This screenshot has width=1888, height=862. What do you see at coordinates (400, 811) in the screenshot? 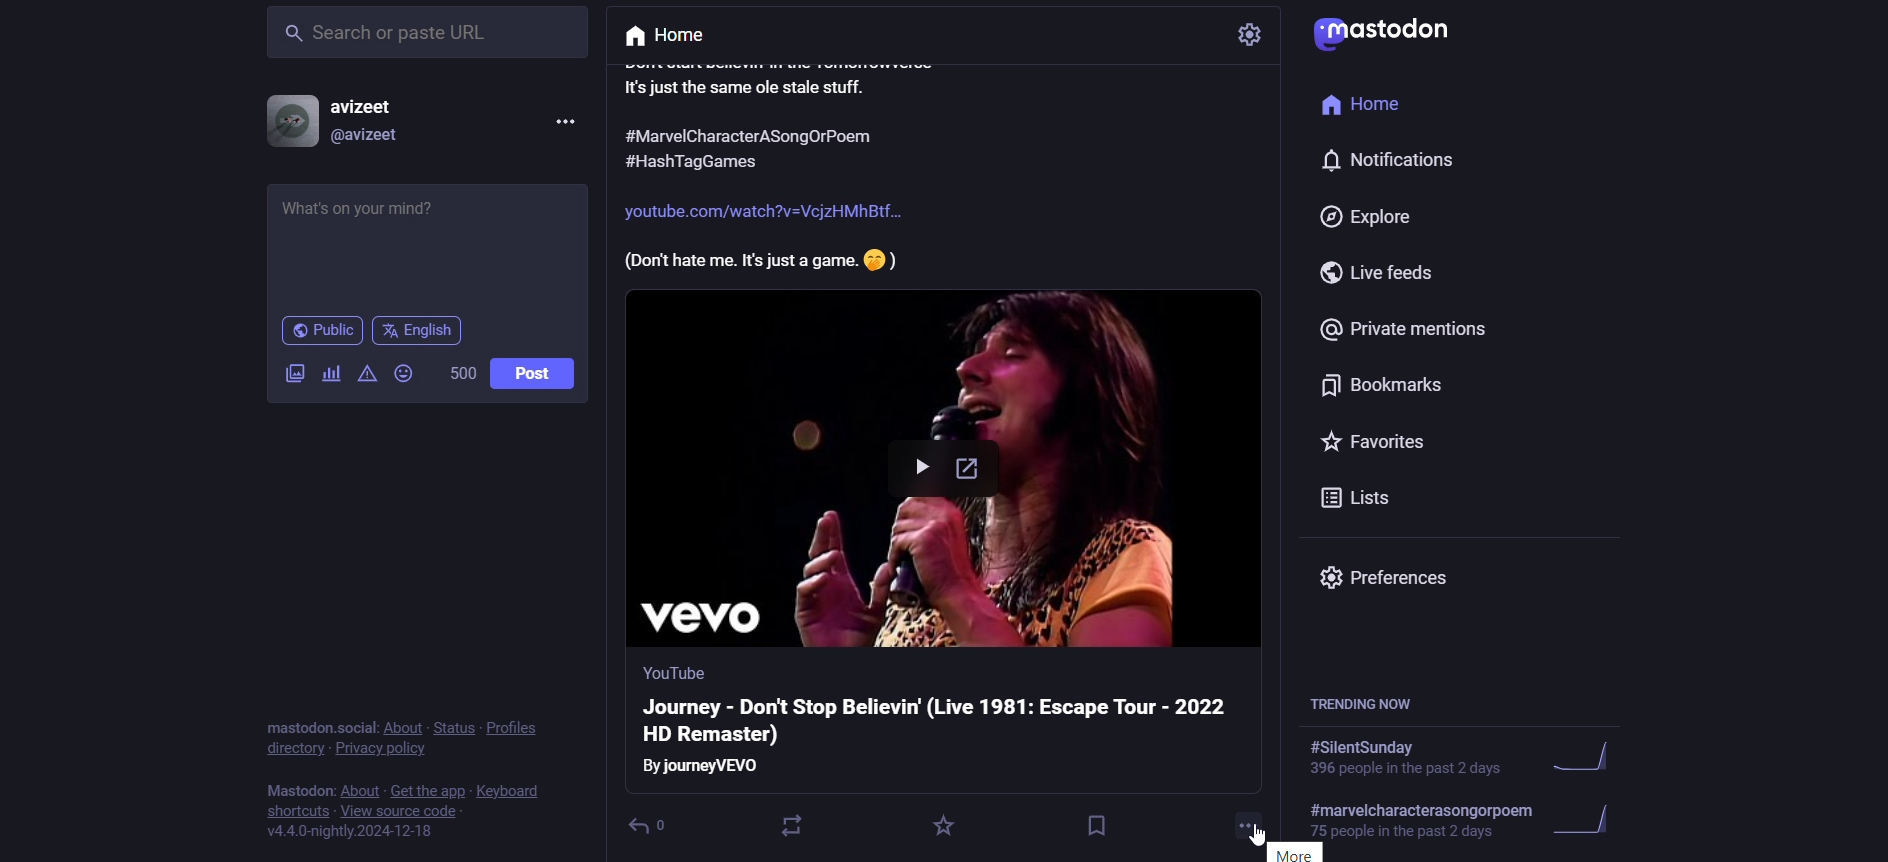
I see `view source code` at bounding box center [400, 811].